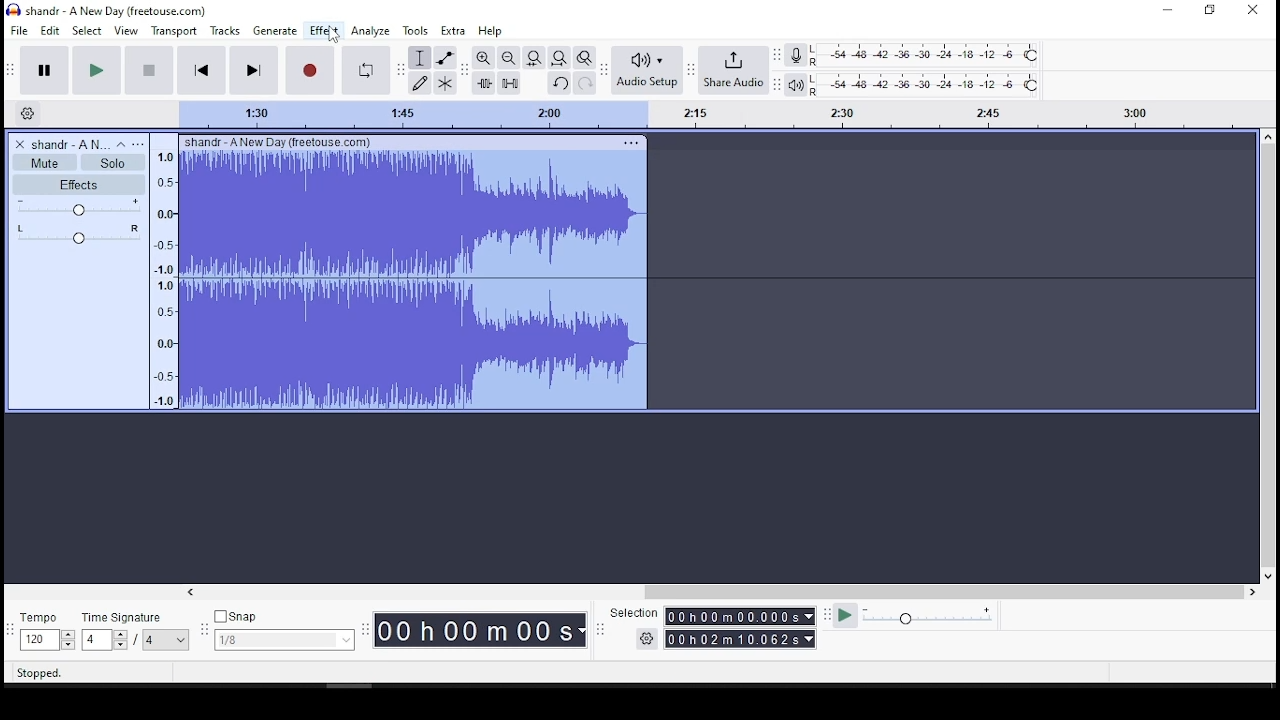  Describe the element at coordinates (201, 70) in the screenshot. I see `skip to start` at that location.